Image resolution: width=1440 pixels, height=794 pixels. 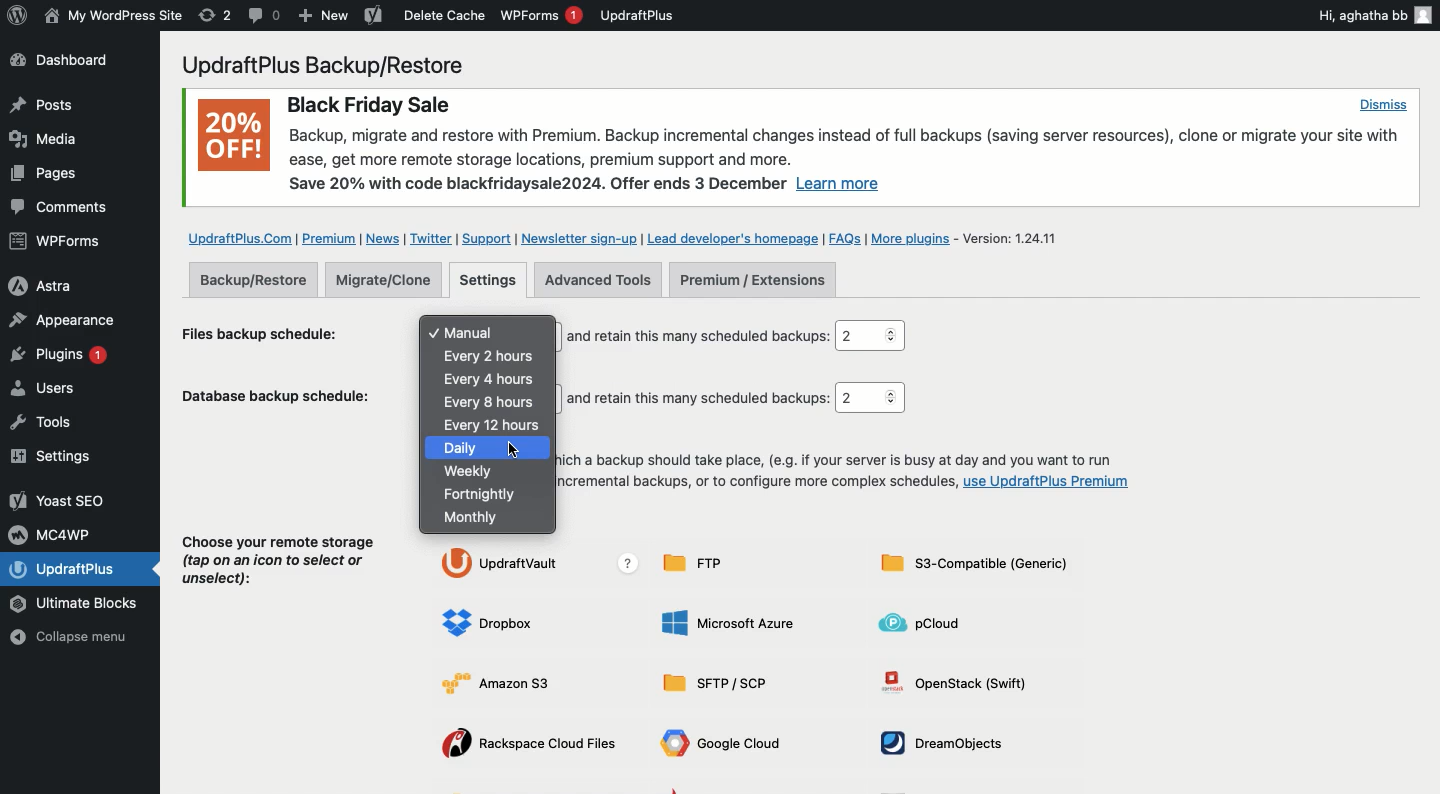 I want to click on Microsoft Azure, so click(x=731, y=622).